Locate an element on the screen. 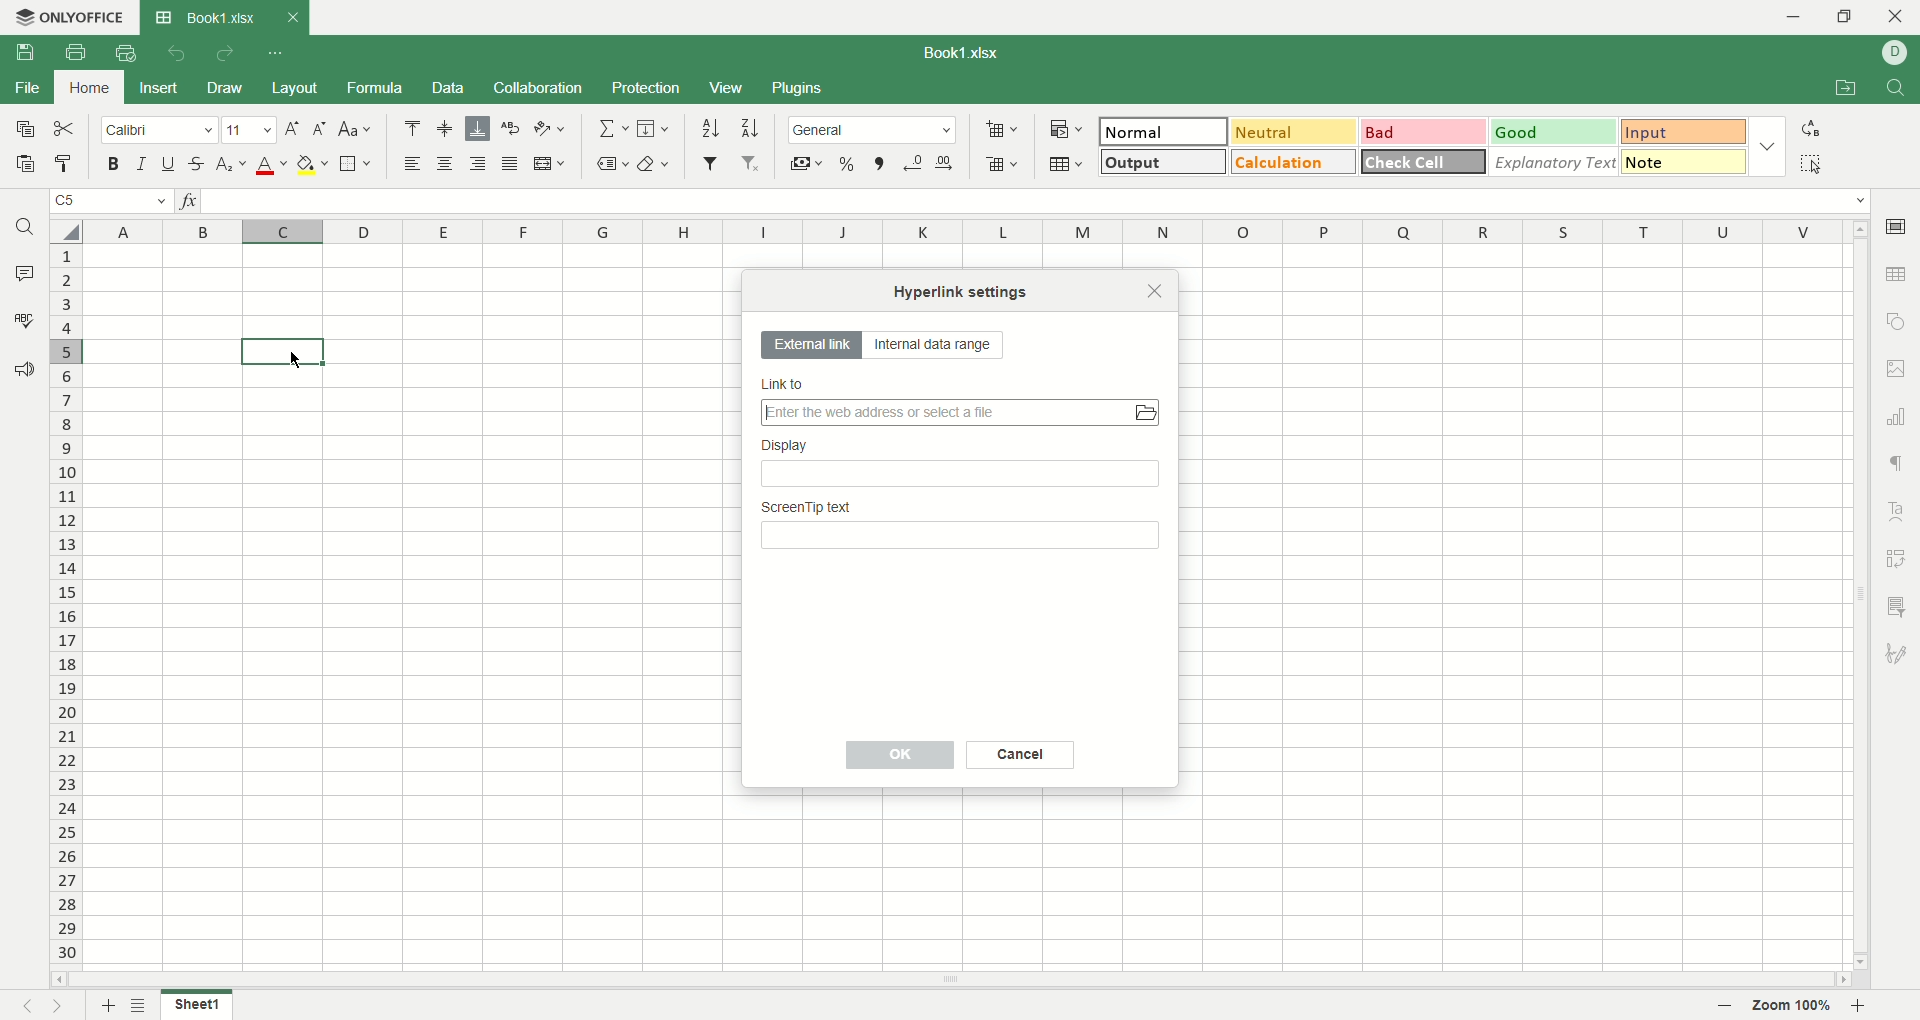 The image size is (1920, 1020). fill color is located at coordinates (313, 165).